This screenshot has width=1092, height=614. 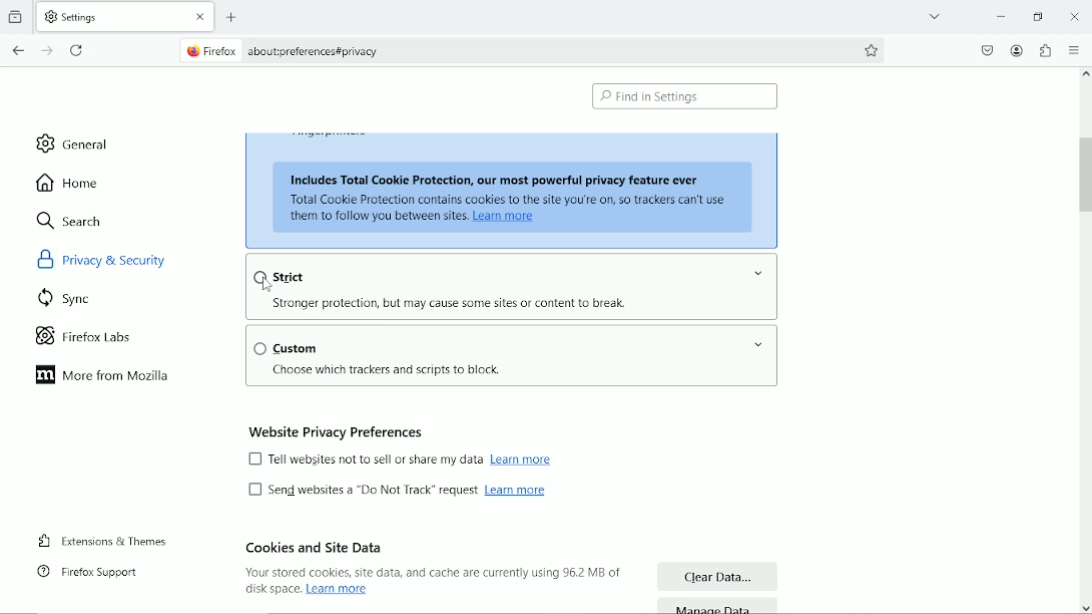 What do you see at coordinates (210, 50) in the screenshot?
I see `firefox` at bounding box center [210, 50].